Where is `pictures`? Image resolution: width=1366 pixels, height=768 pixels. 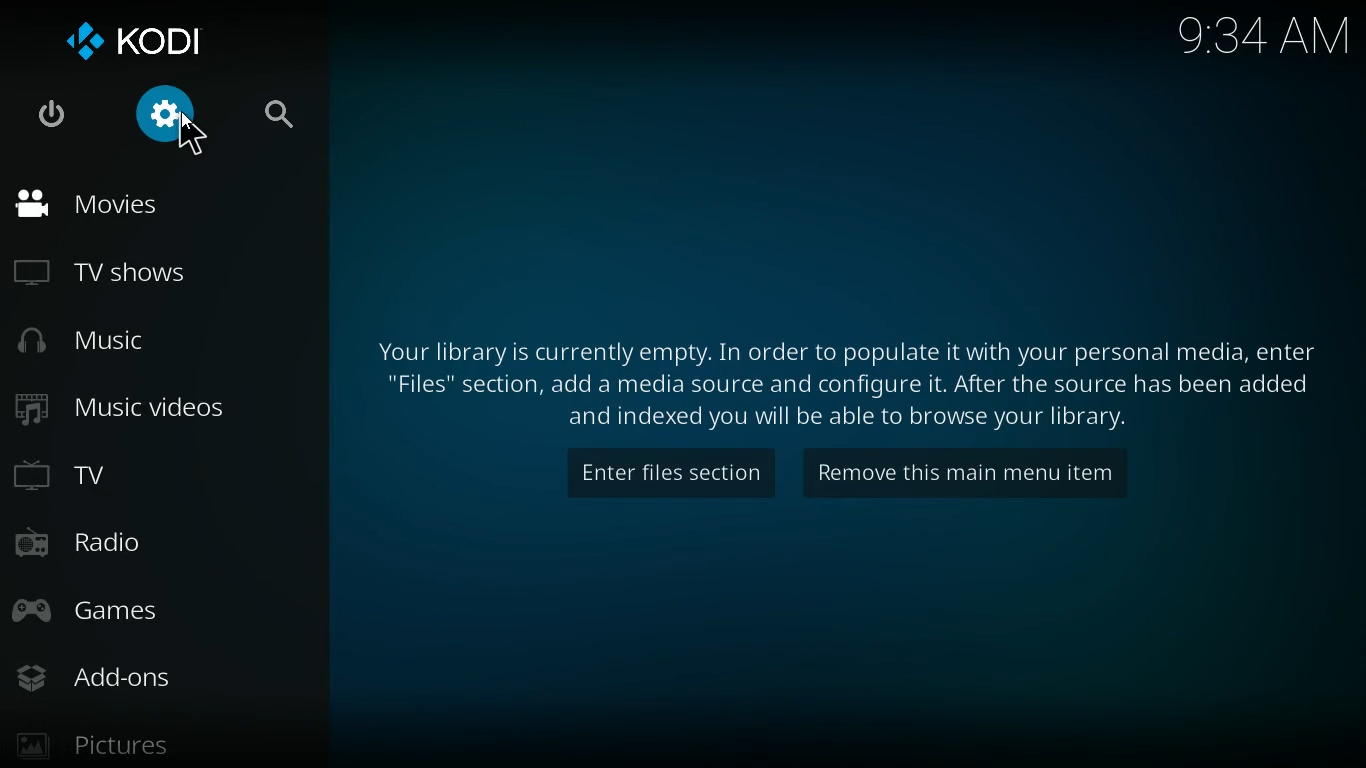 pictures is located at coordinates (105, 742).